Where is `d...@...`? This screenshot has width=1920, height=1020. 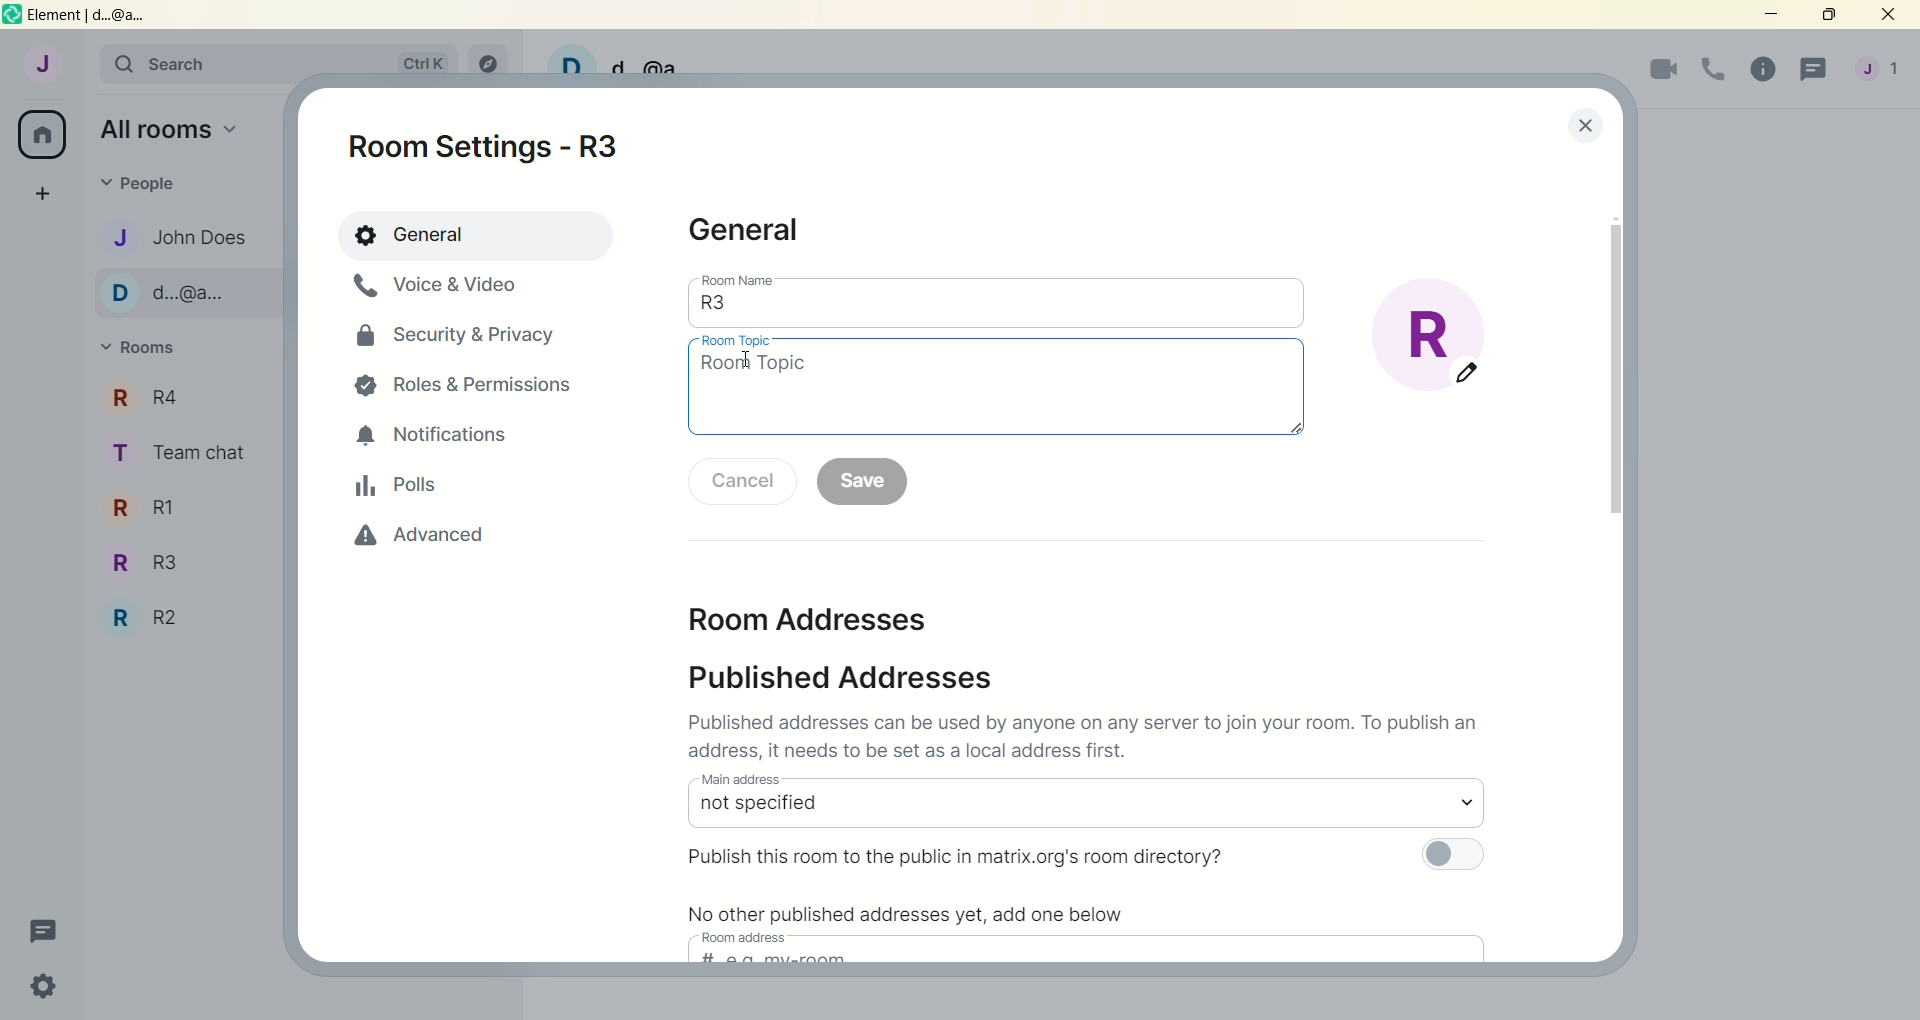 d...@... is located at coordinates (179, 293).